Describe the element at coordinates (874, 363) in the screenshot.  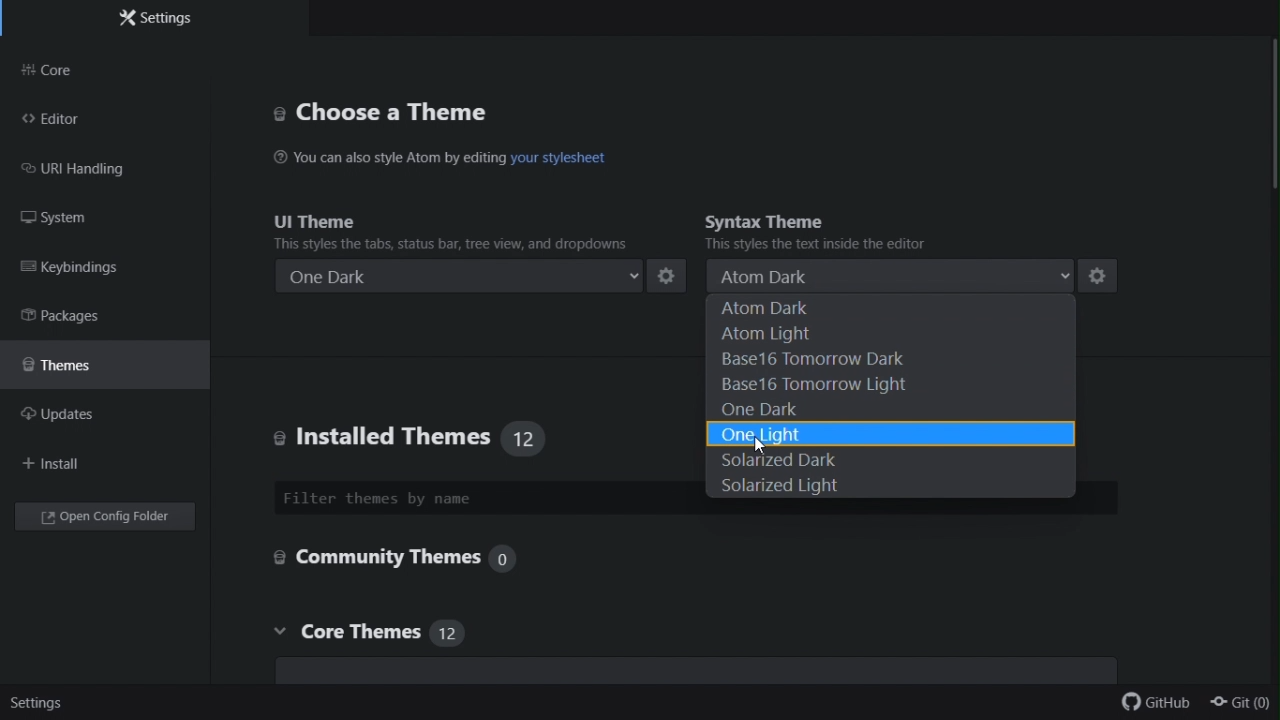
I see `base 16 tomorrow dark` at that location.